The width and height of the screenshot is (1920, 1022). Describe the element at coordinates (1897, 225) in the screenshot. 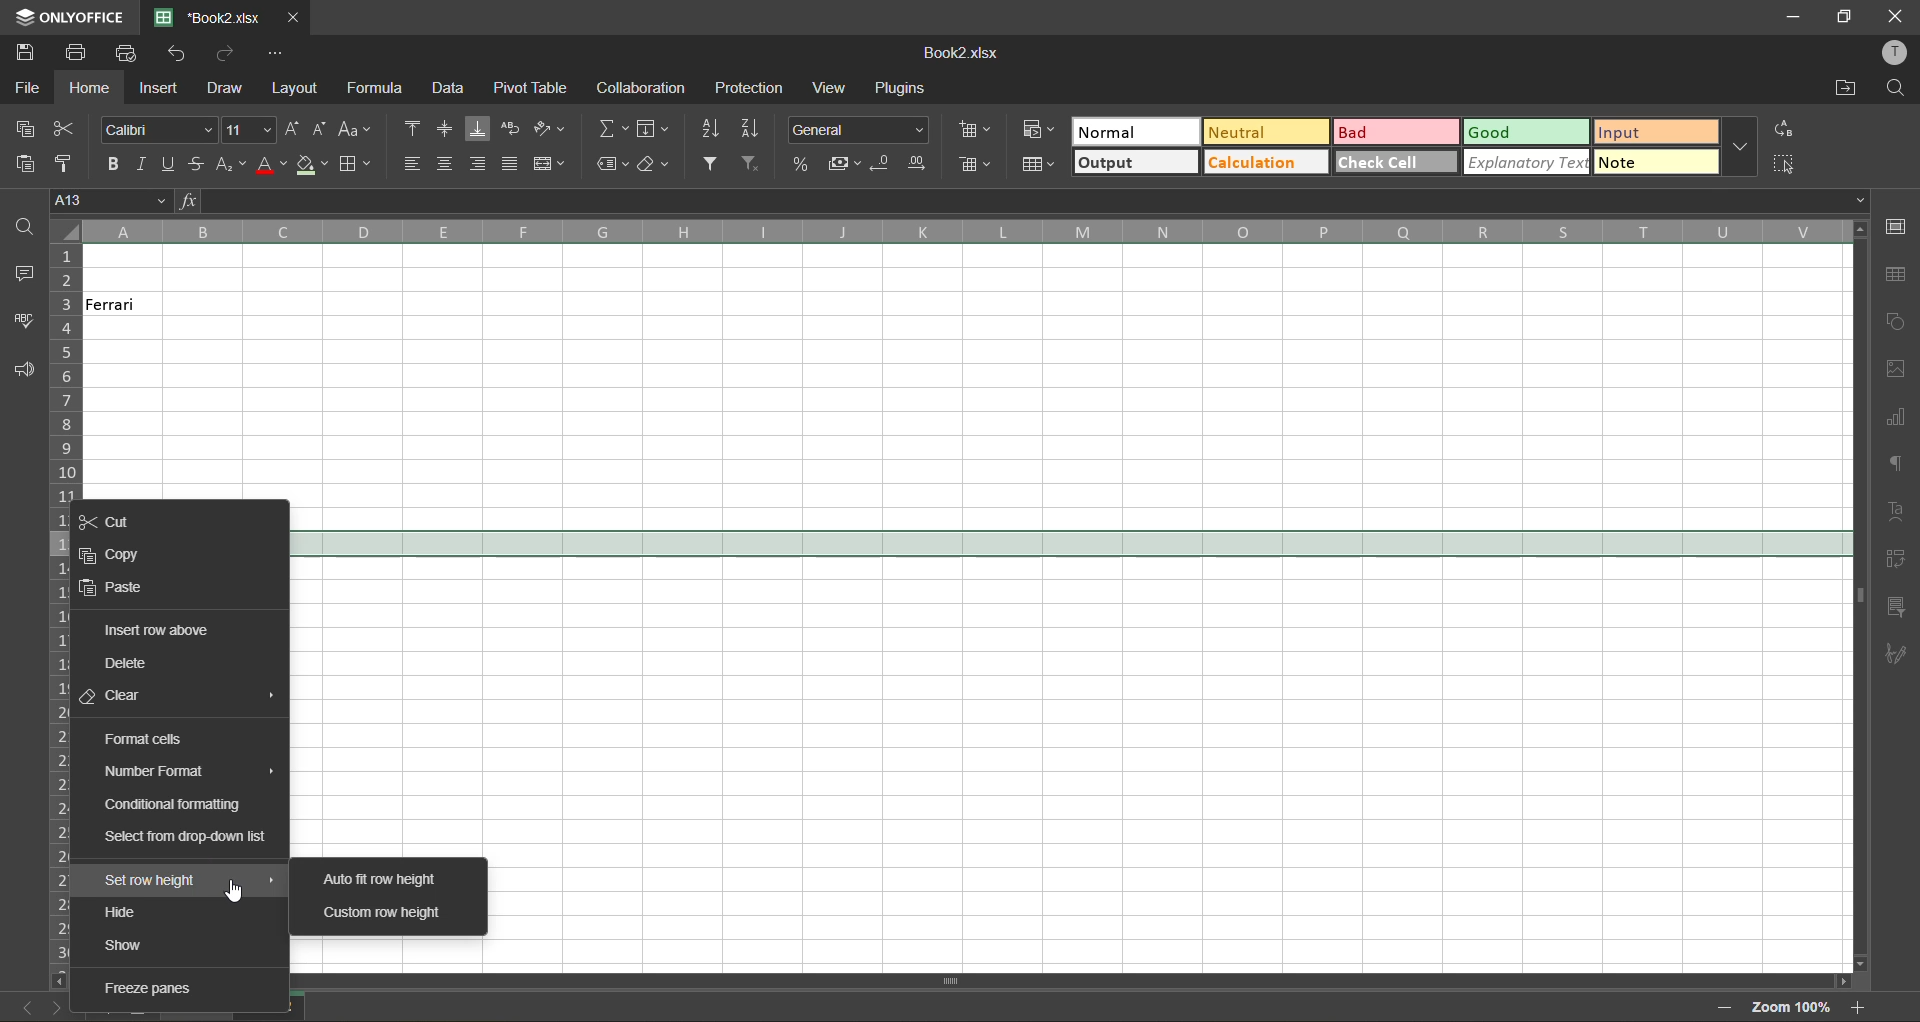

I see `cell settings` at that location.